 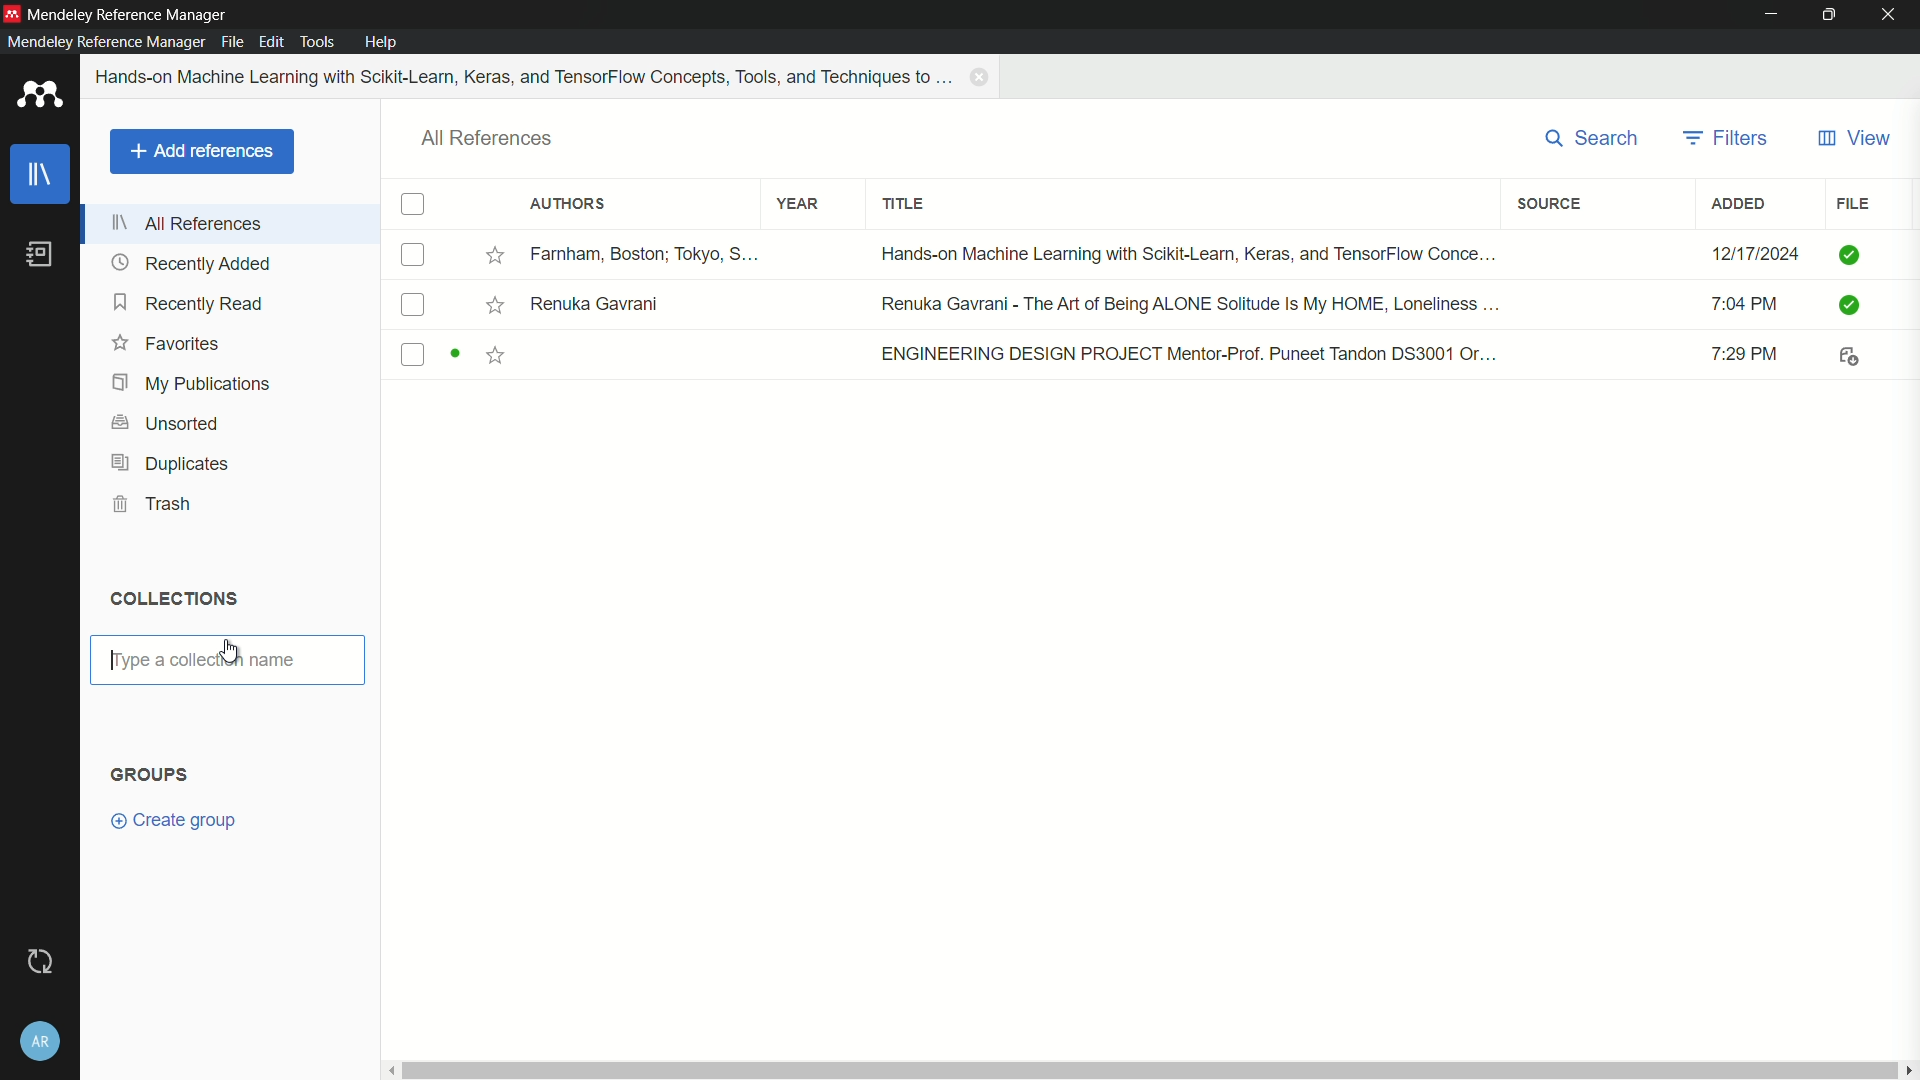 I want to click on create group, so click(x=176, y=819).